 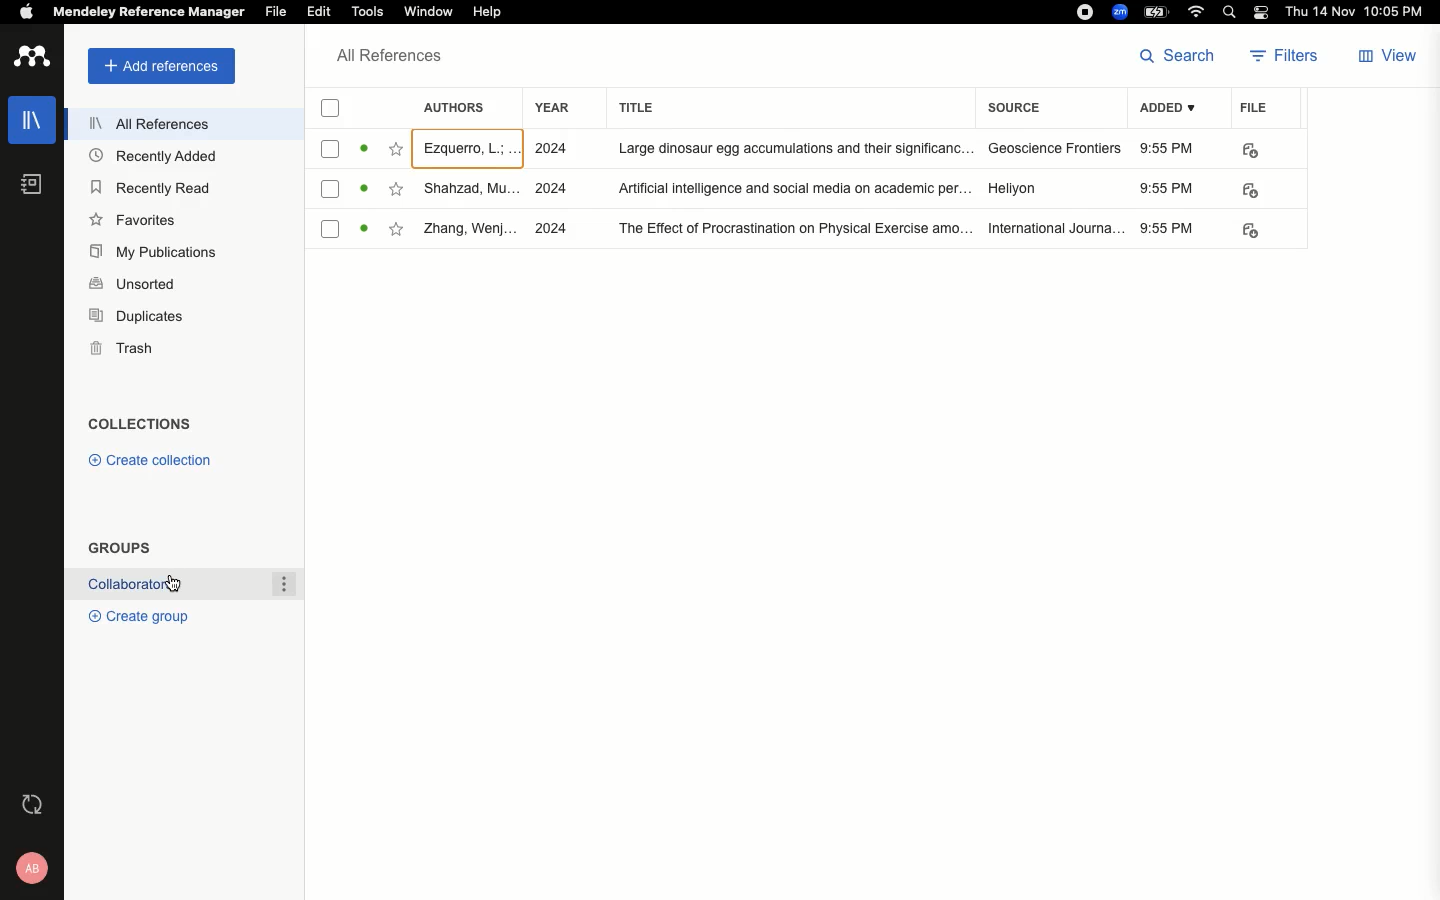 What do you see at coordinates (160, 254) in the screenshot?
I see `My publications` at bounding box center [160, 254].